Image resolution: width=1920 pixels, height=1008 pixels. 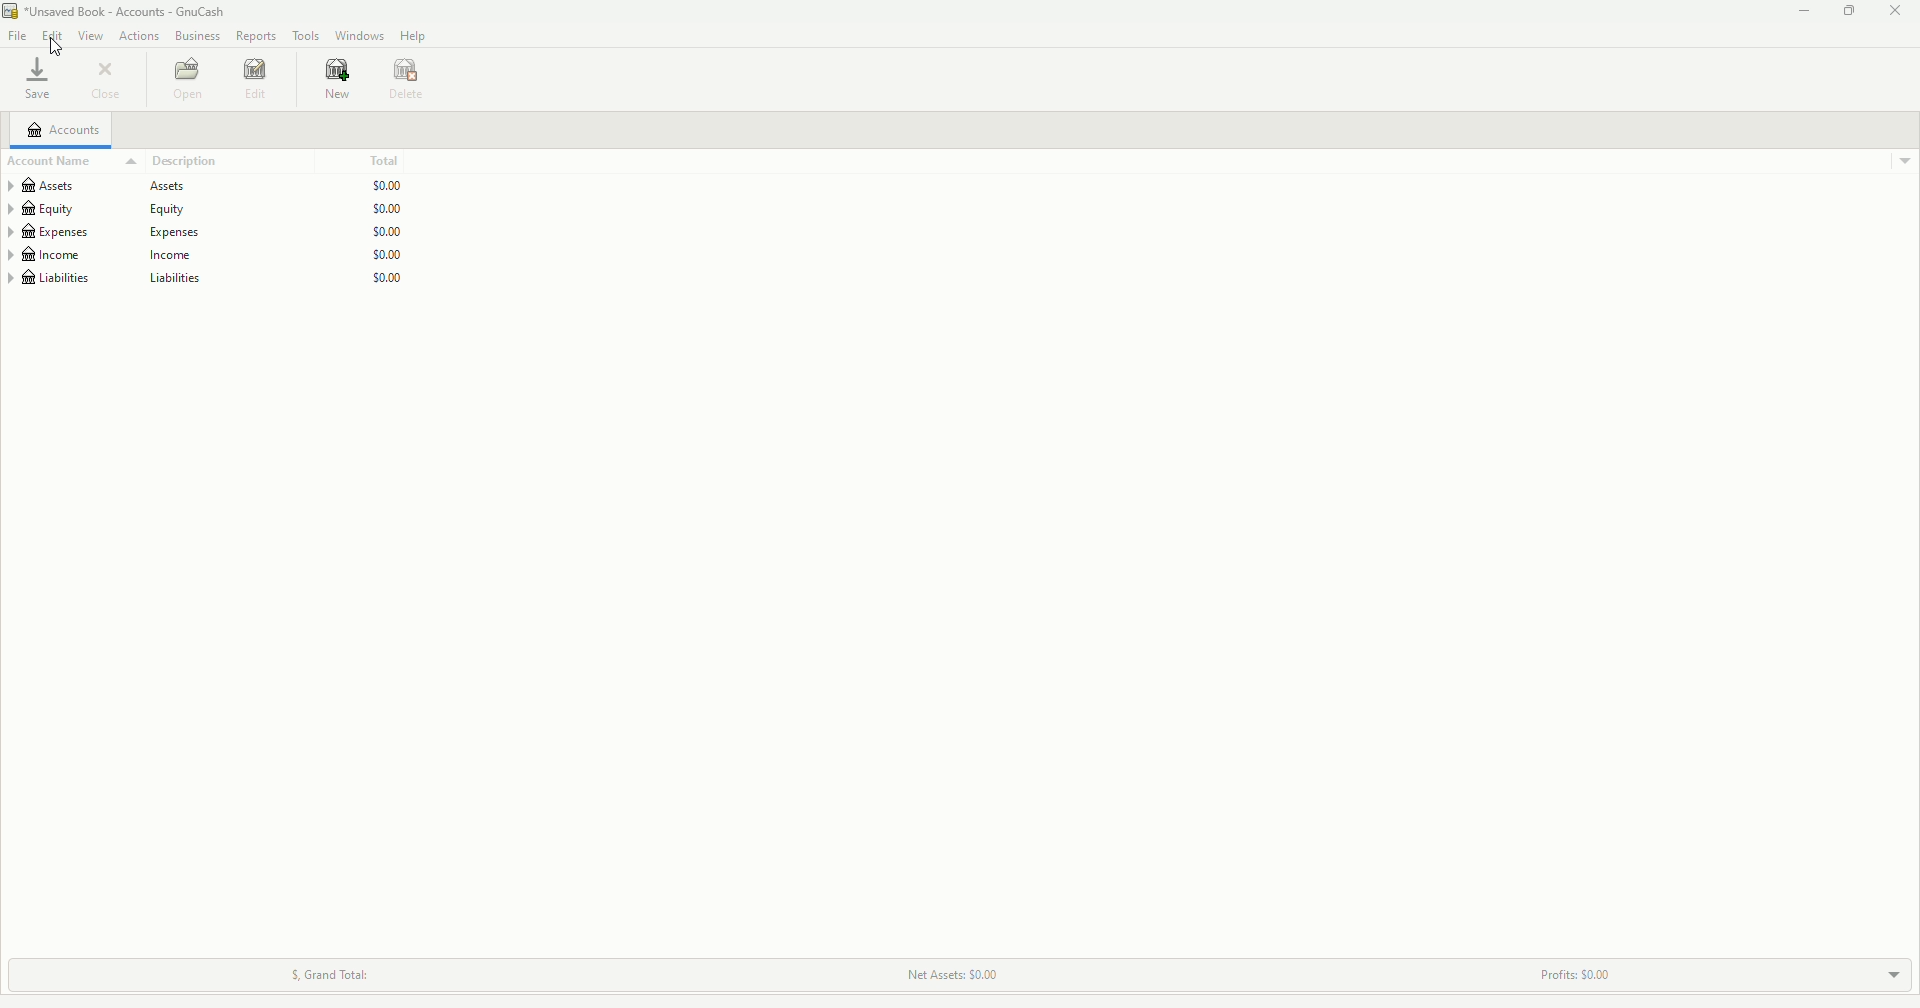 What do you see at coordinates (54, 35) in the screenshot?
I see `Edit` at bounding box center [54, 35].